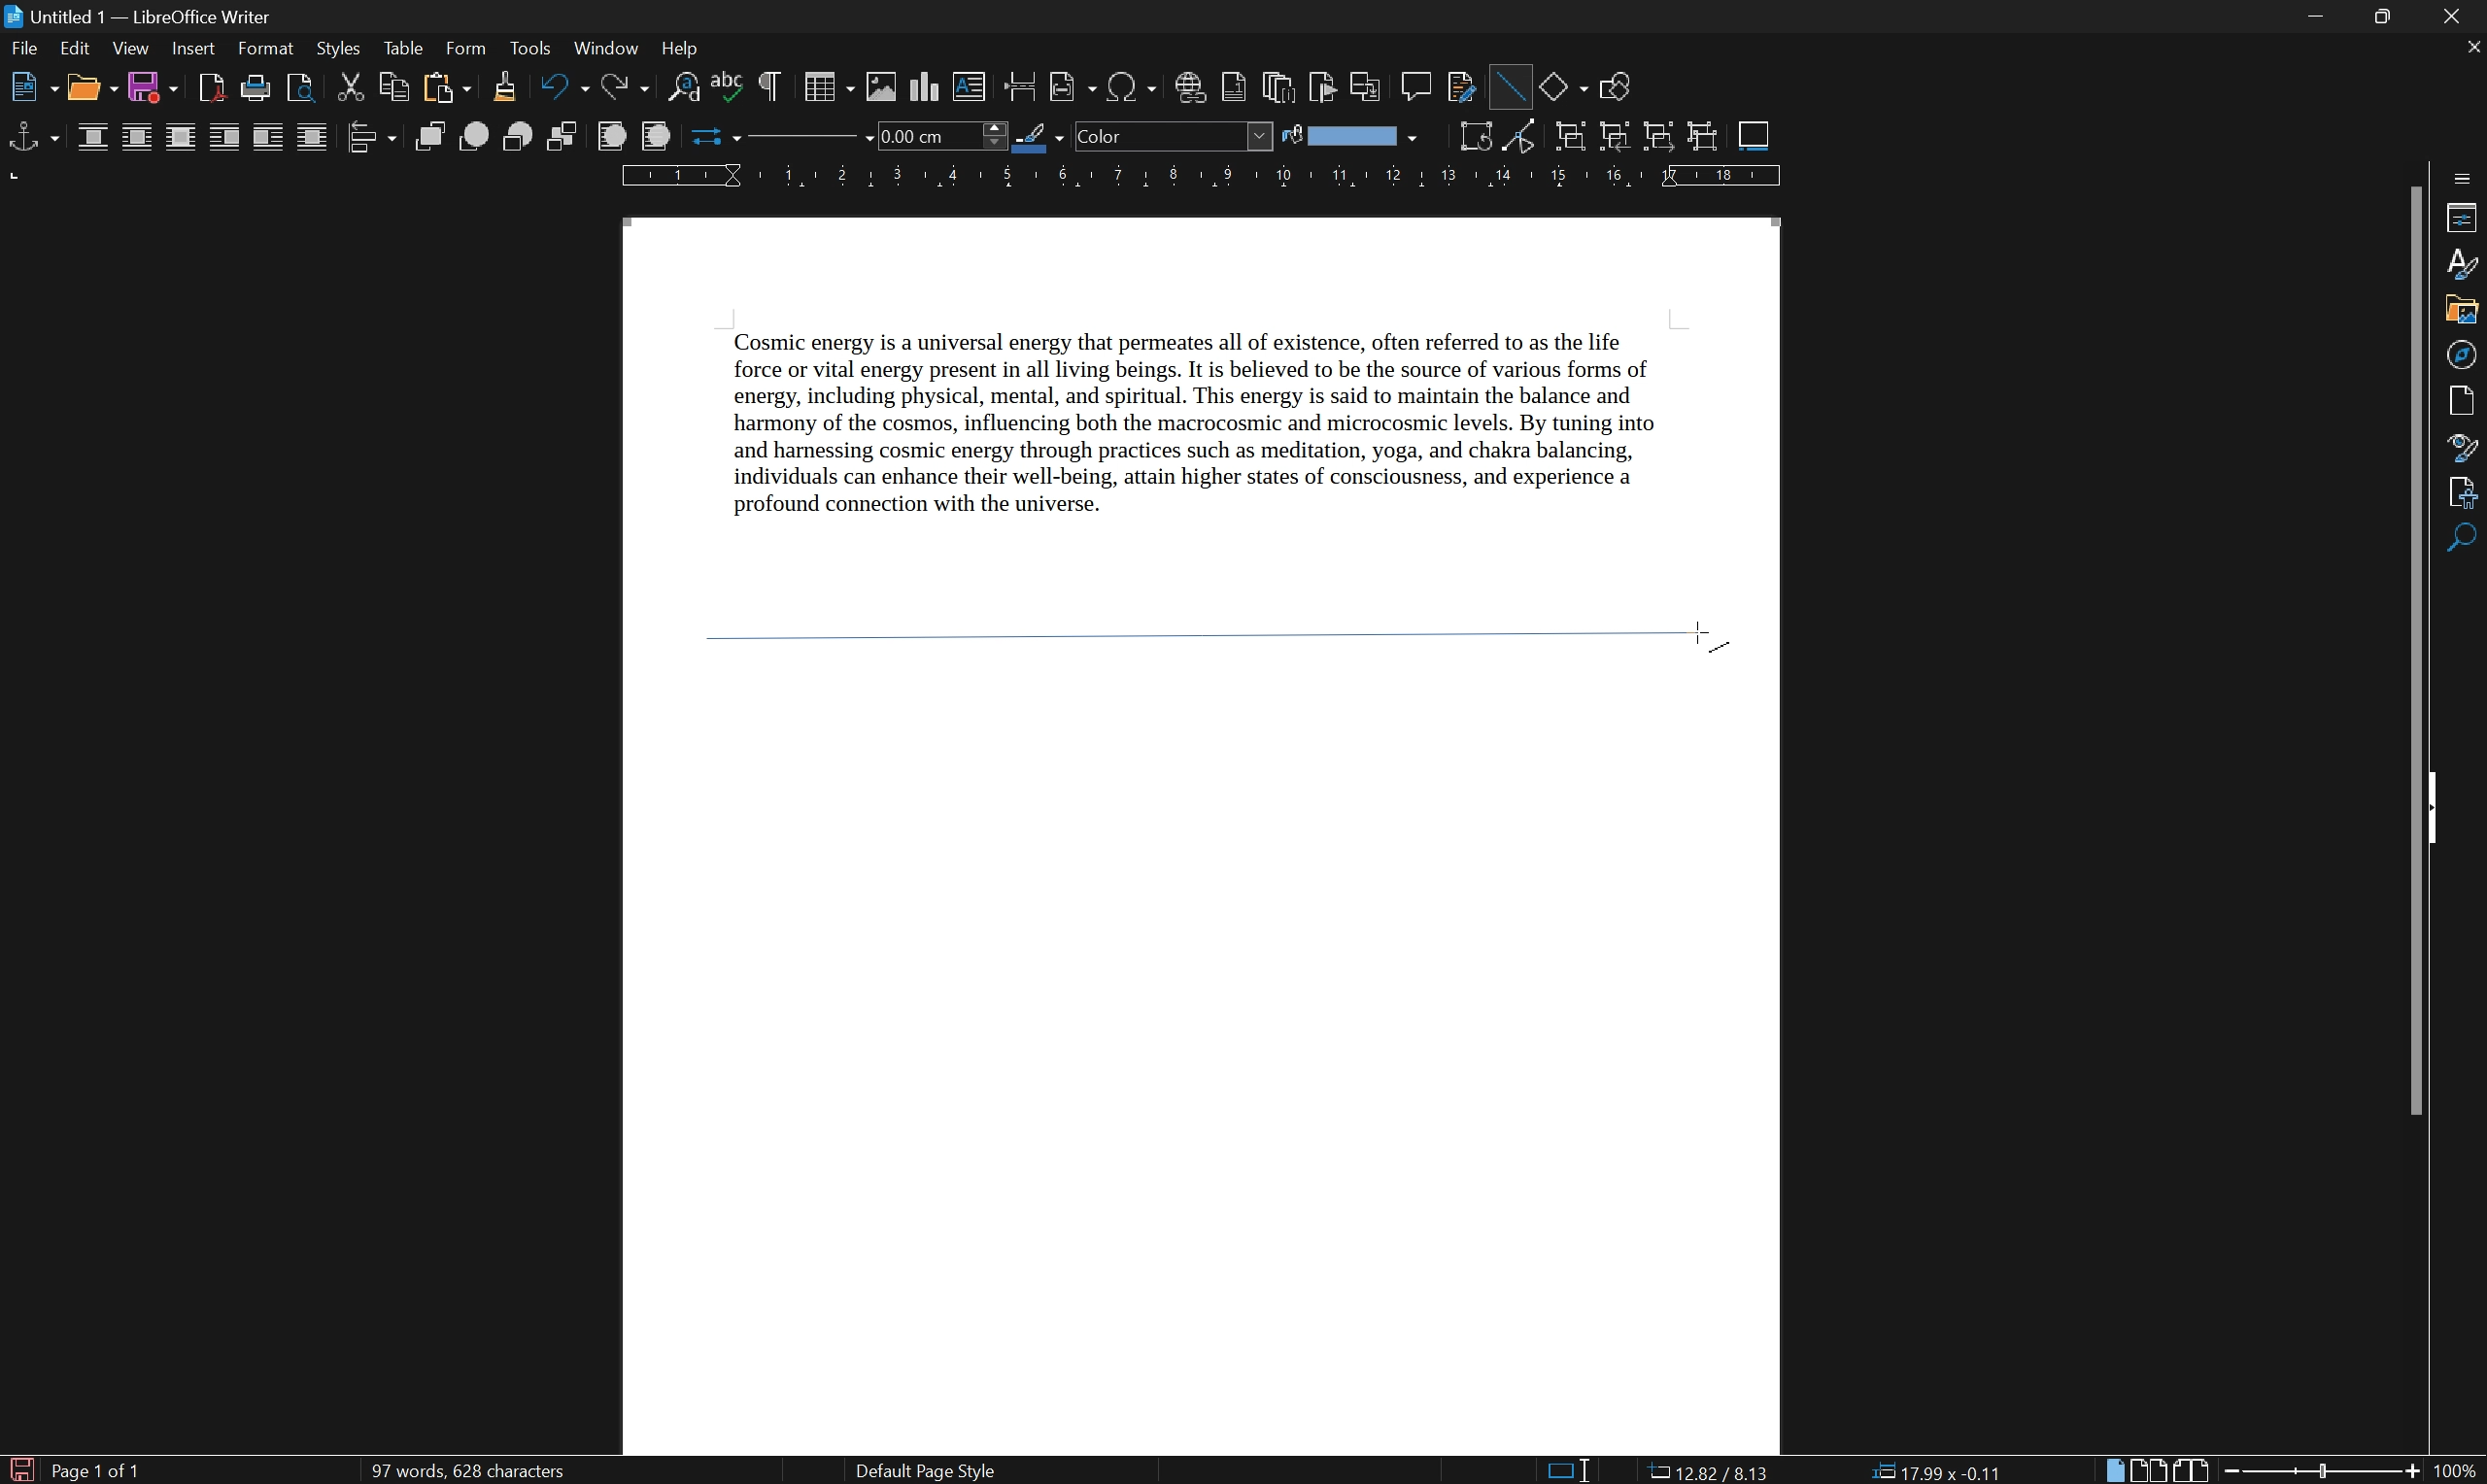 The height and width of the screenshot is (1484, 2487). Describe the element at coordinates (521, 137) in the screenshot. I see `back one` at that location.